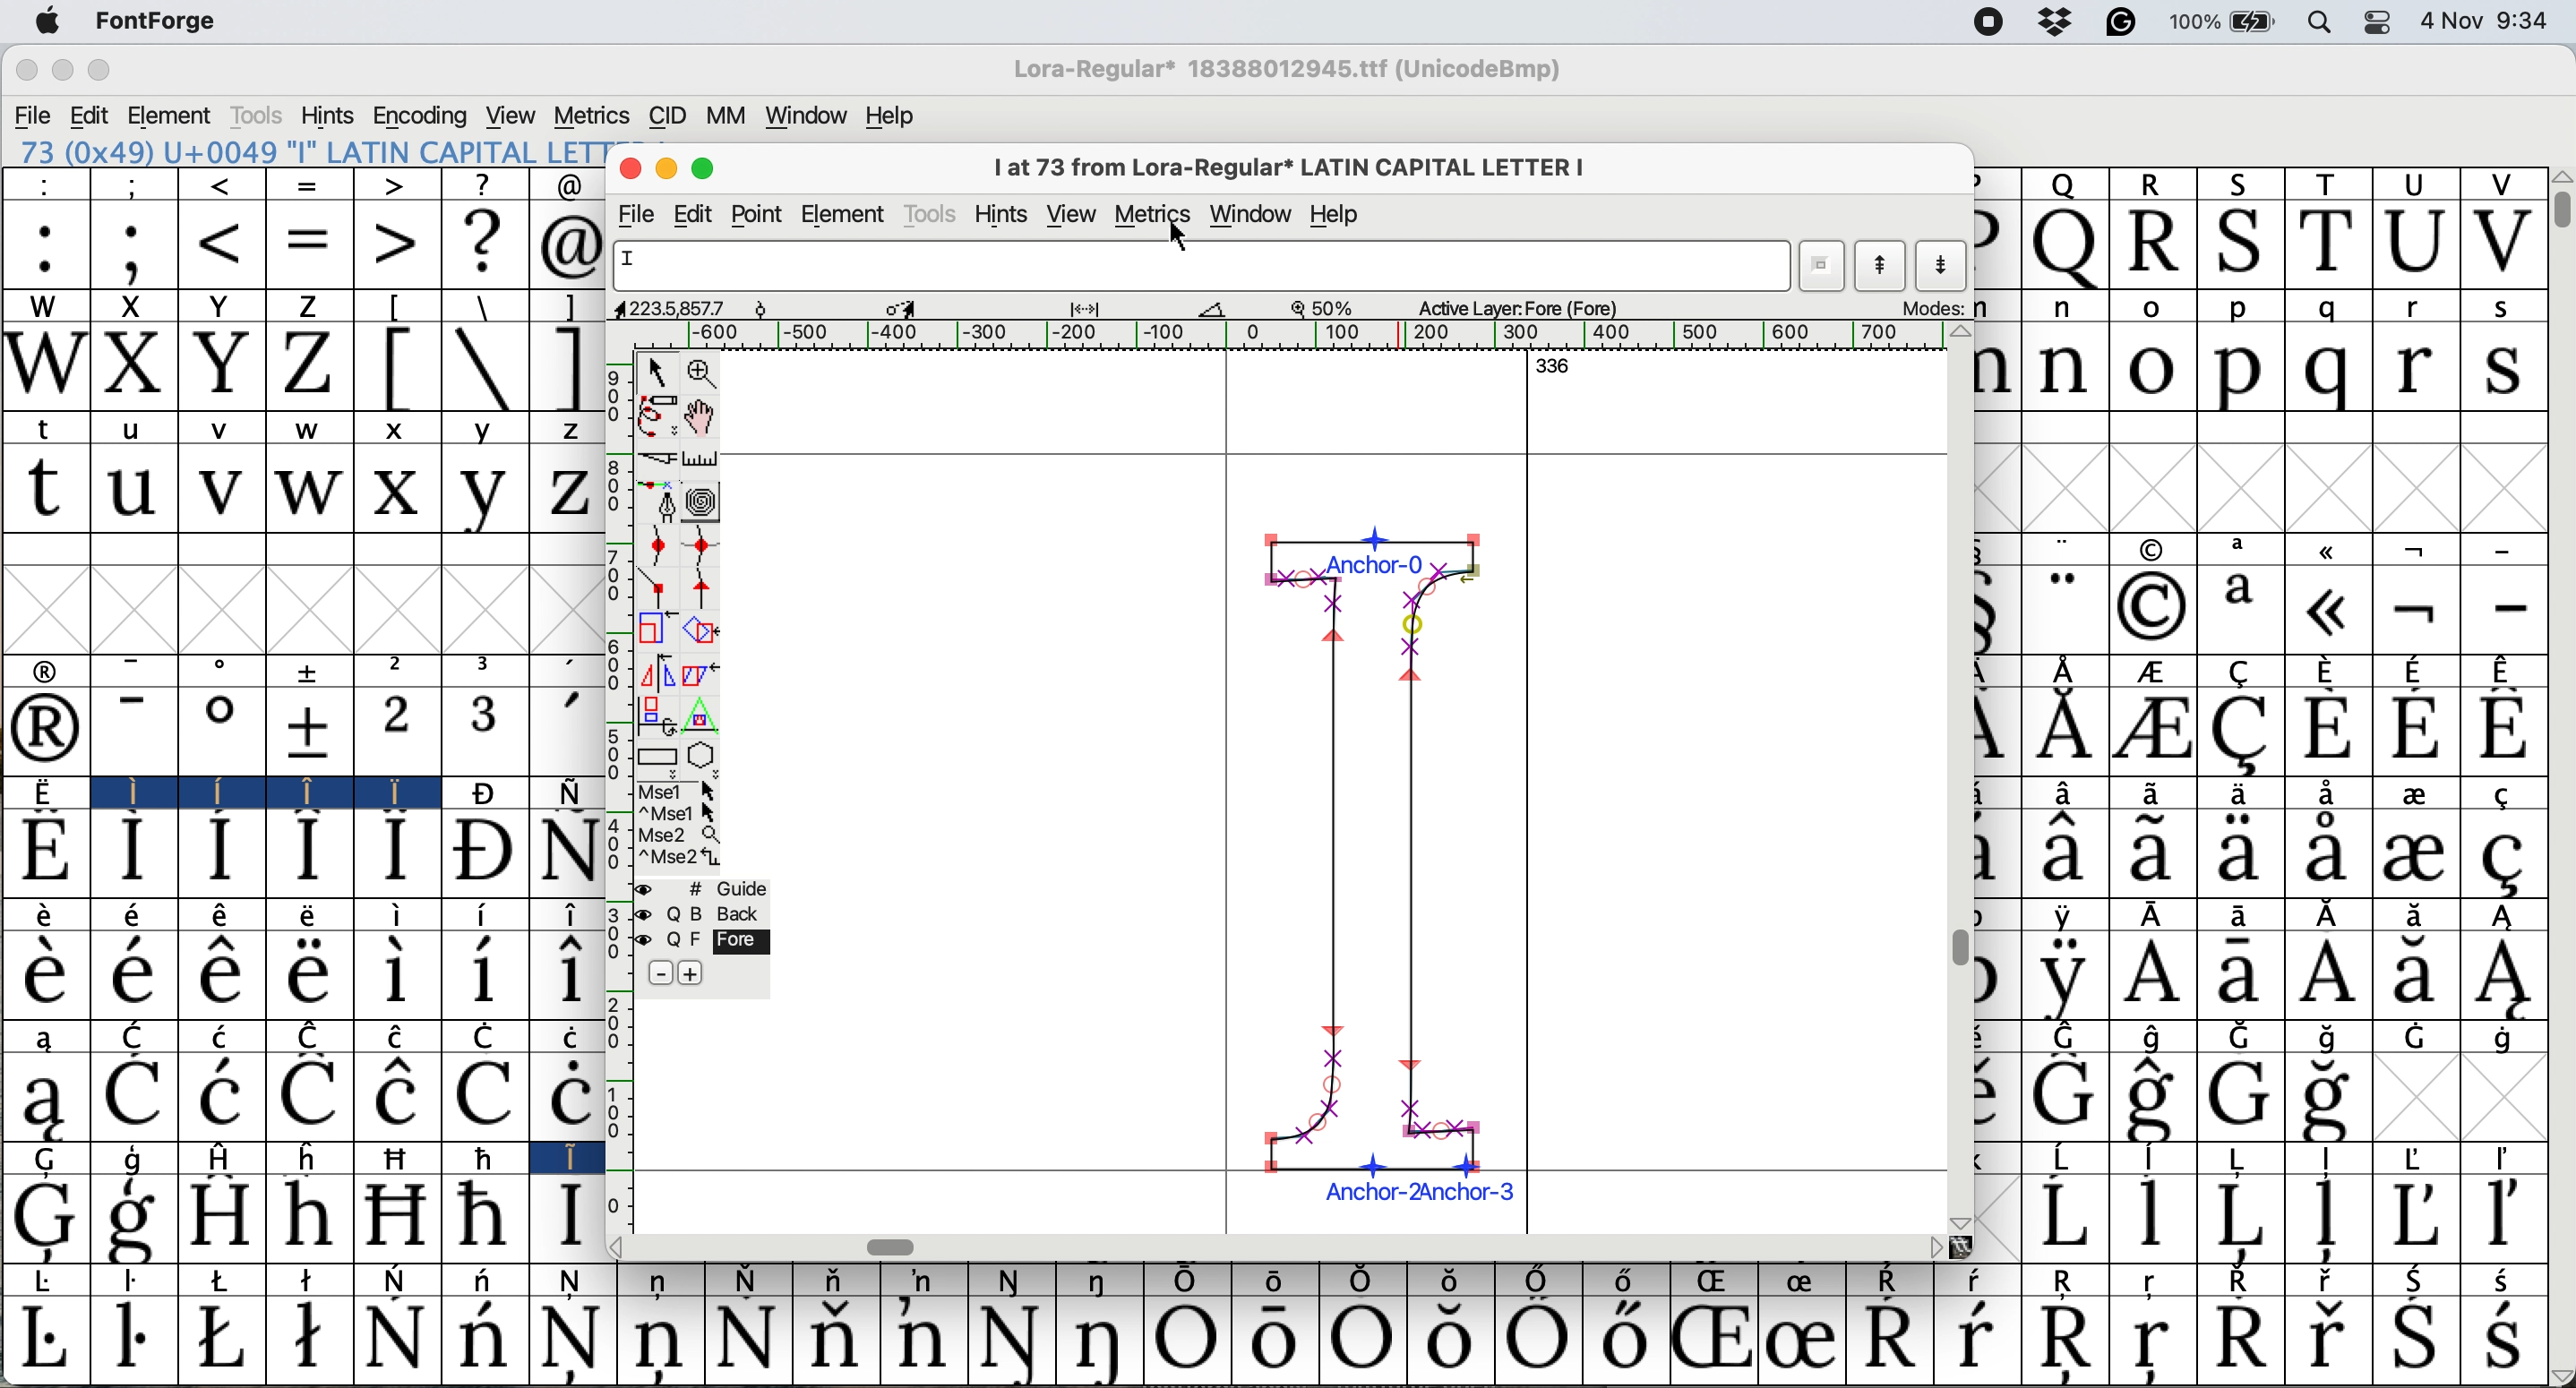 This screenshot has height=1388, width=2576. Describe the element at coordinates (44, 913) in the screenshot. I see `Symbol` at that location.